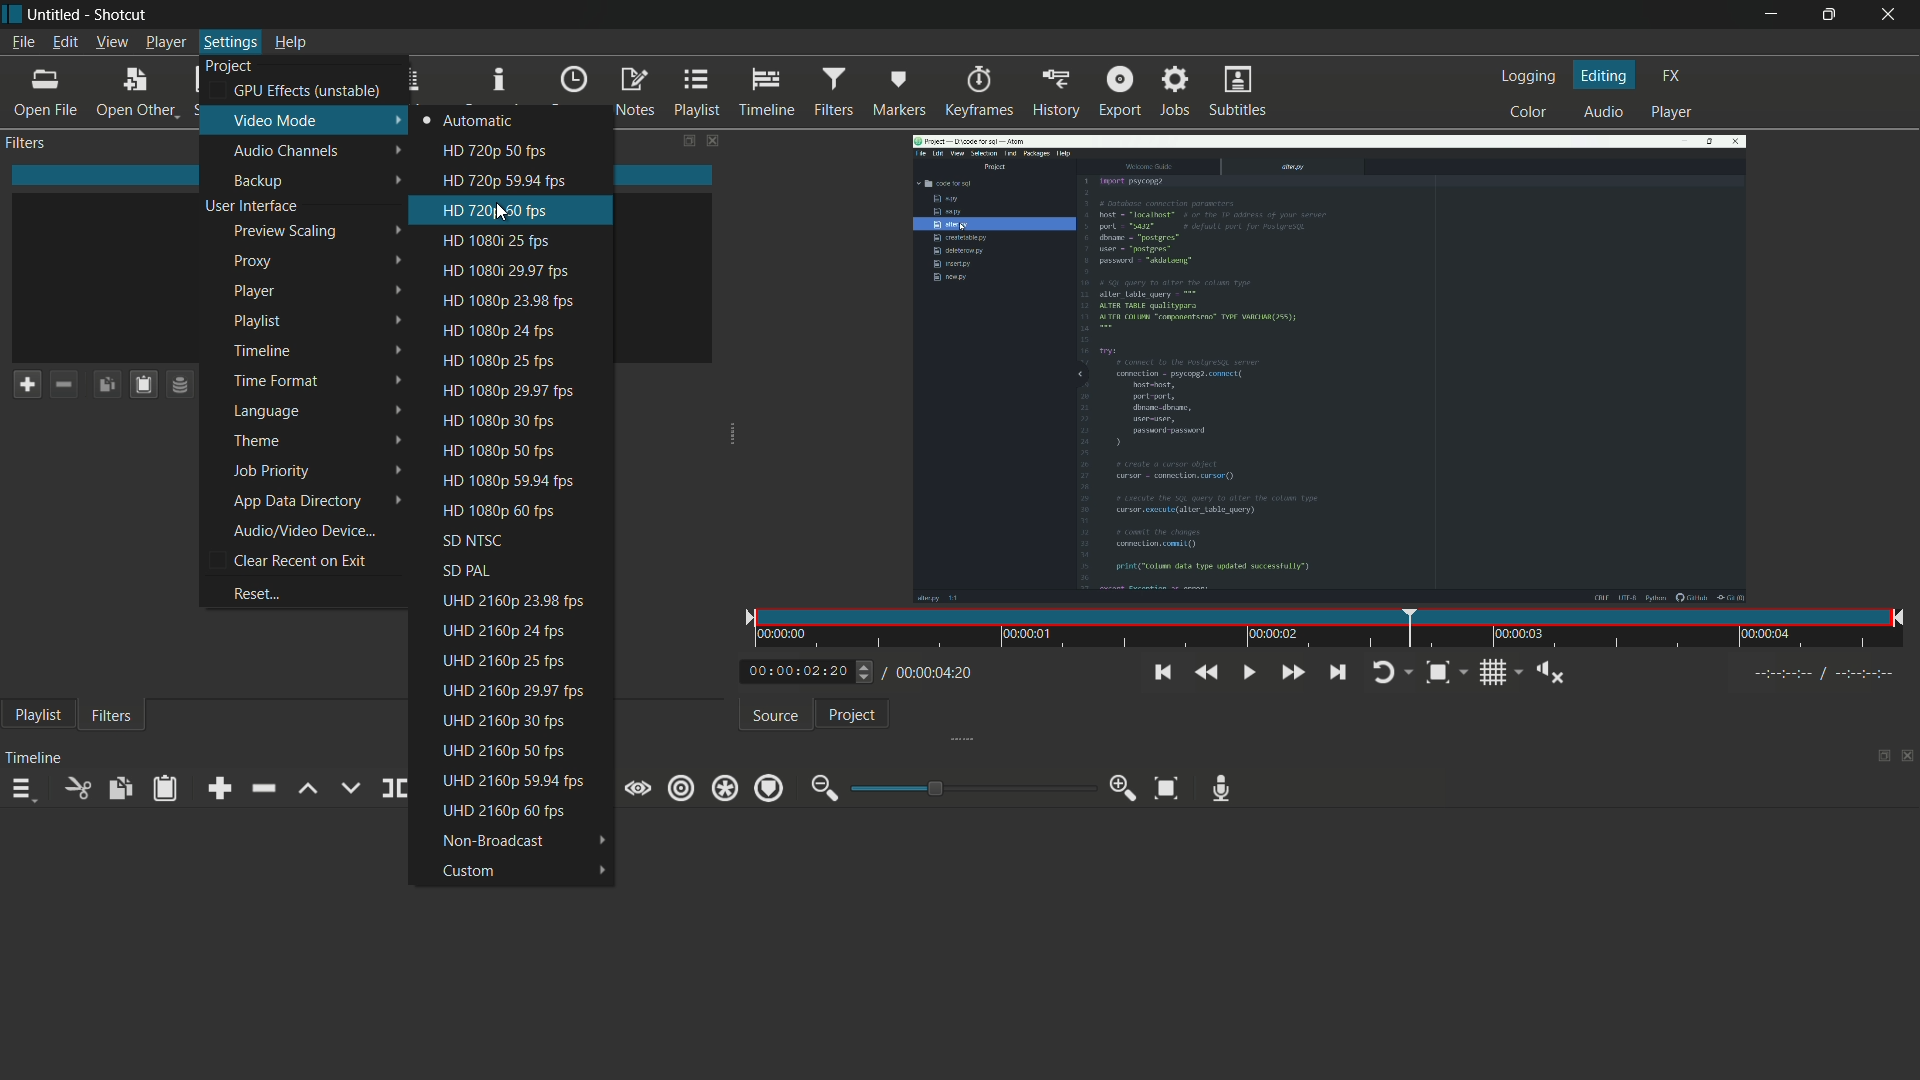 This screenshot has height=1080, width=1920. I want to click on logging, so click(1527, 75).